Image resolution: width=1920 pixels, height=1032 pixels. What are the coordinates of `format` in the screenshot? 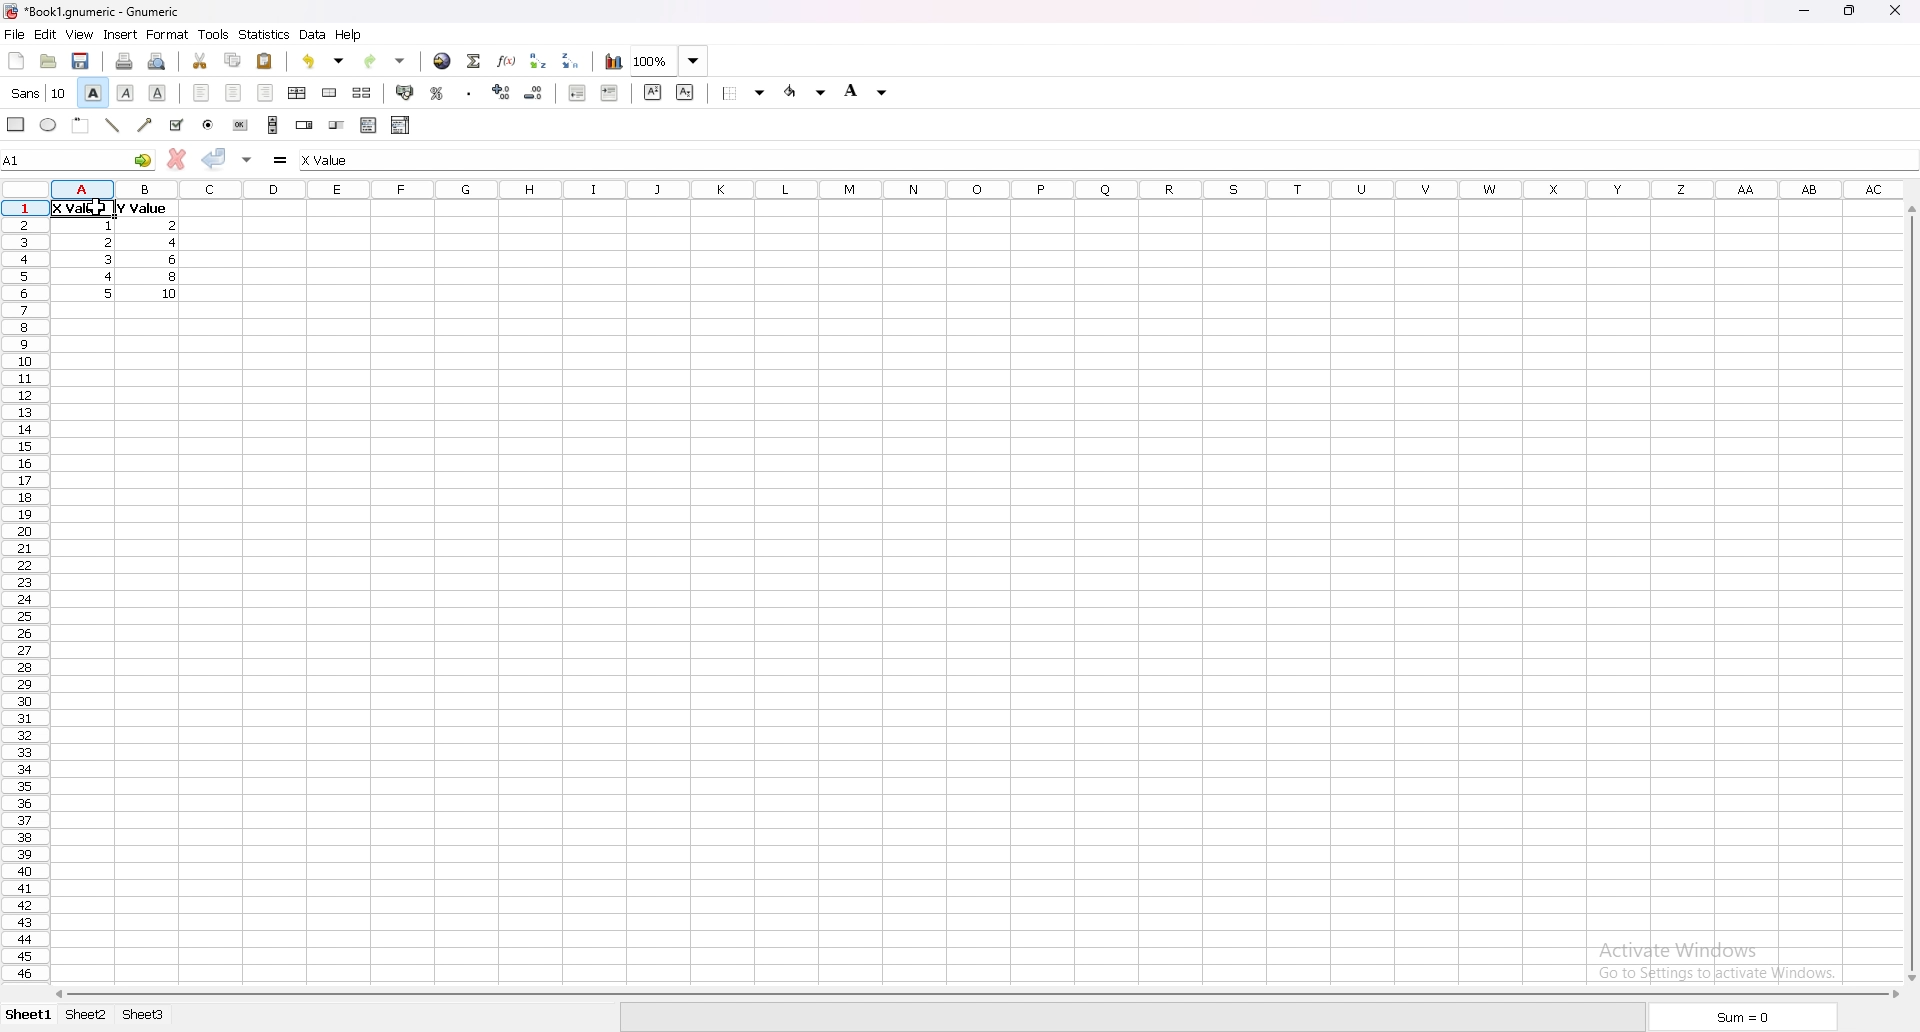 It's located at (168, 34).